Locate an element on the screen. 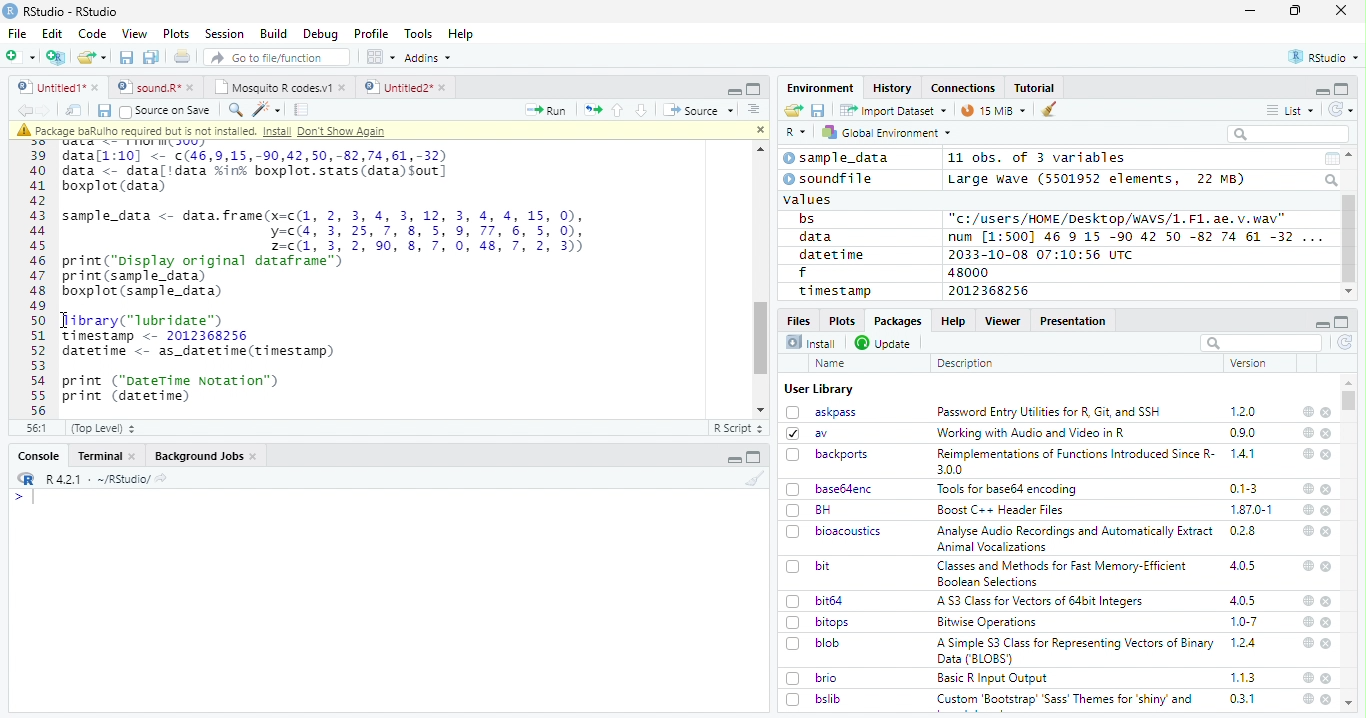 The width and height of the screenshot is (1366, 718). values is located at coordinates (809, 198).